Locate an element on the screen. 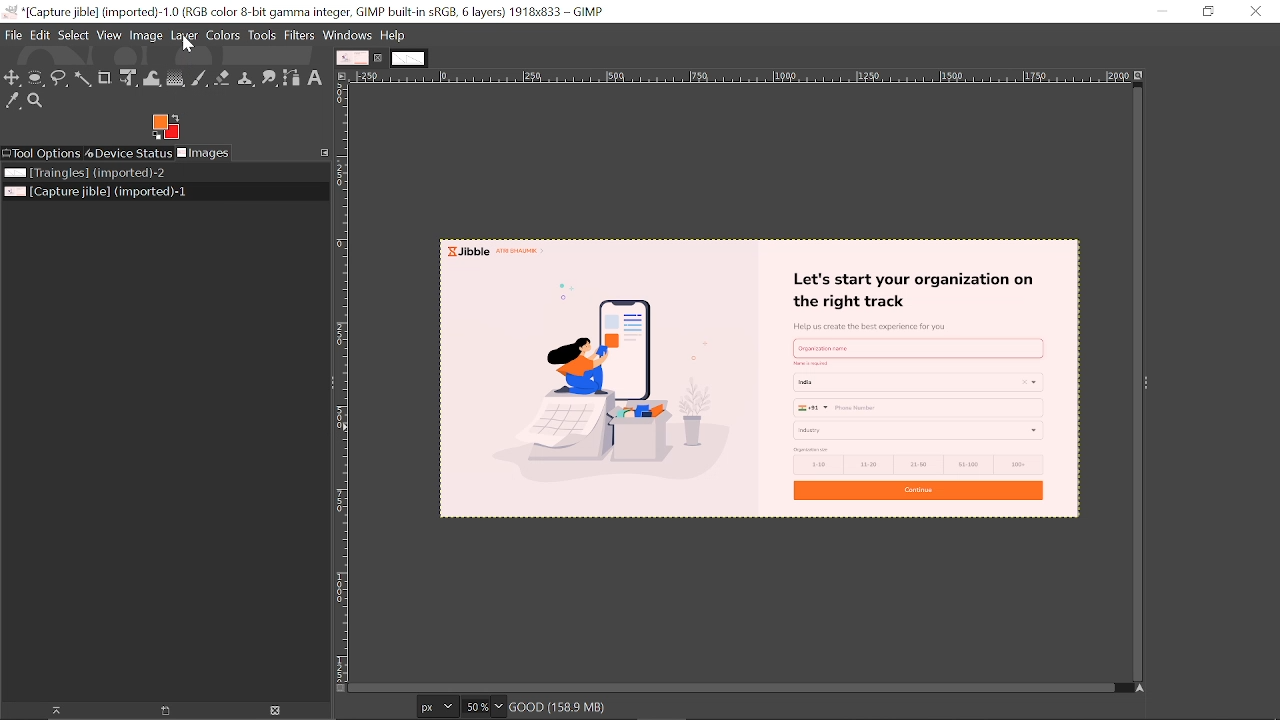 The image size is (1280, 720). Filters is located at coordinates (300, 35).